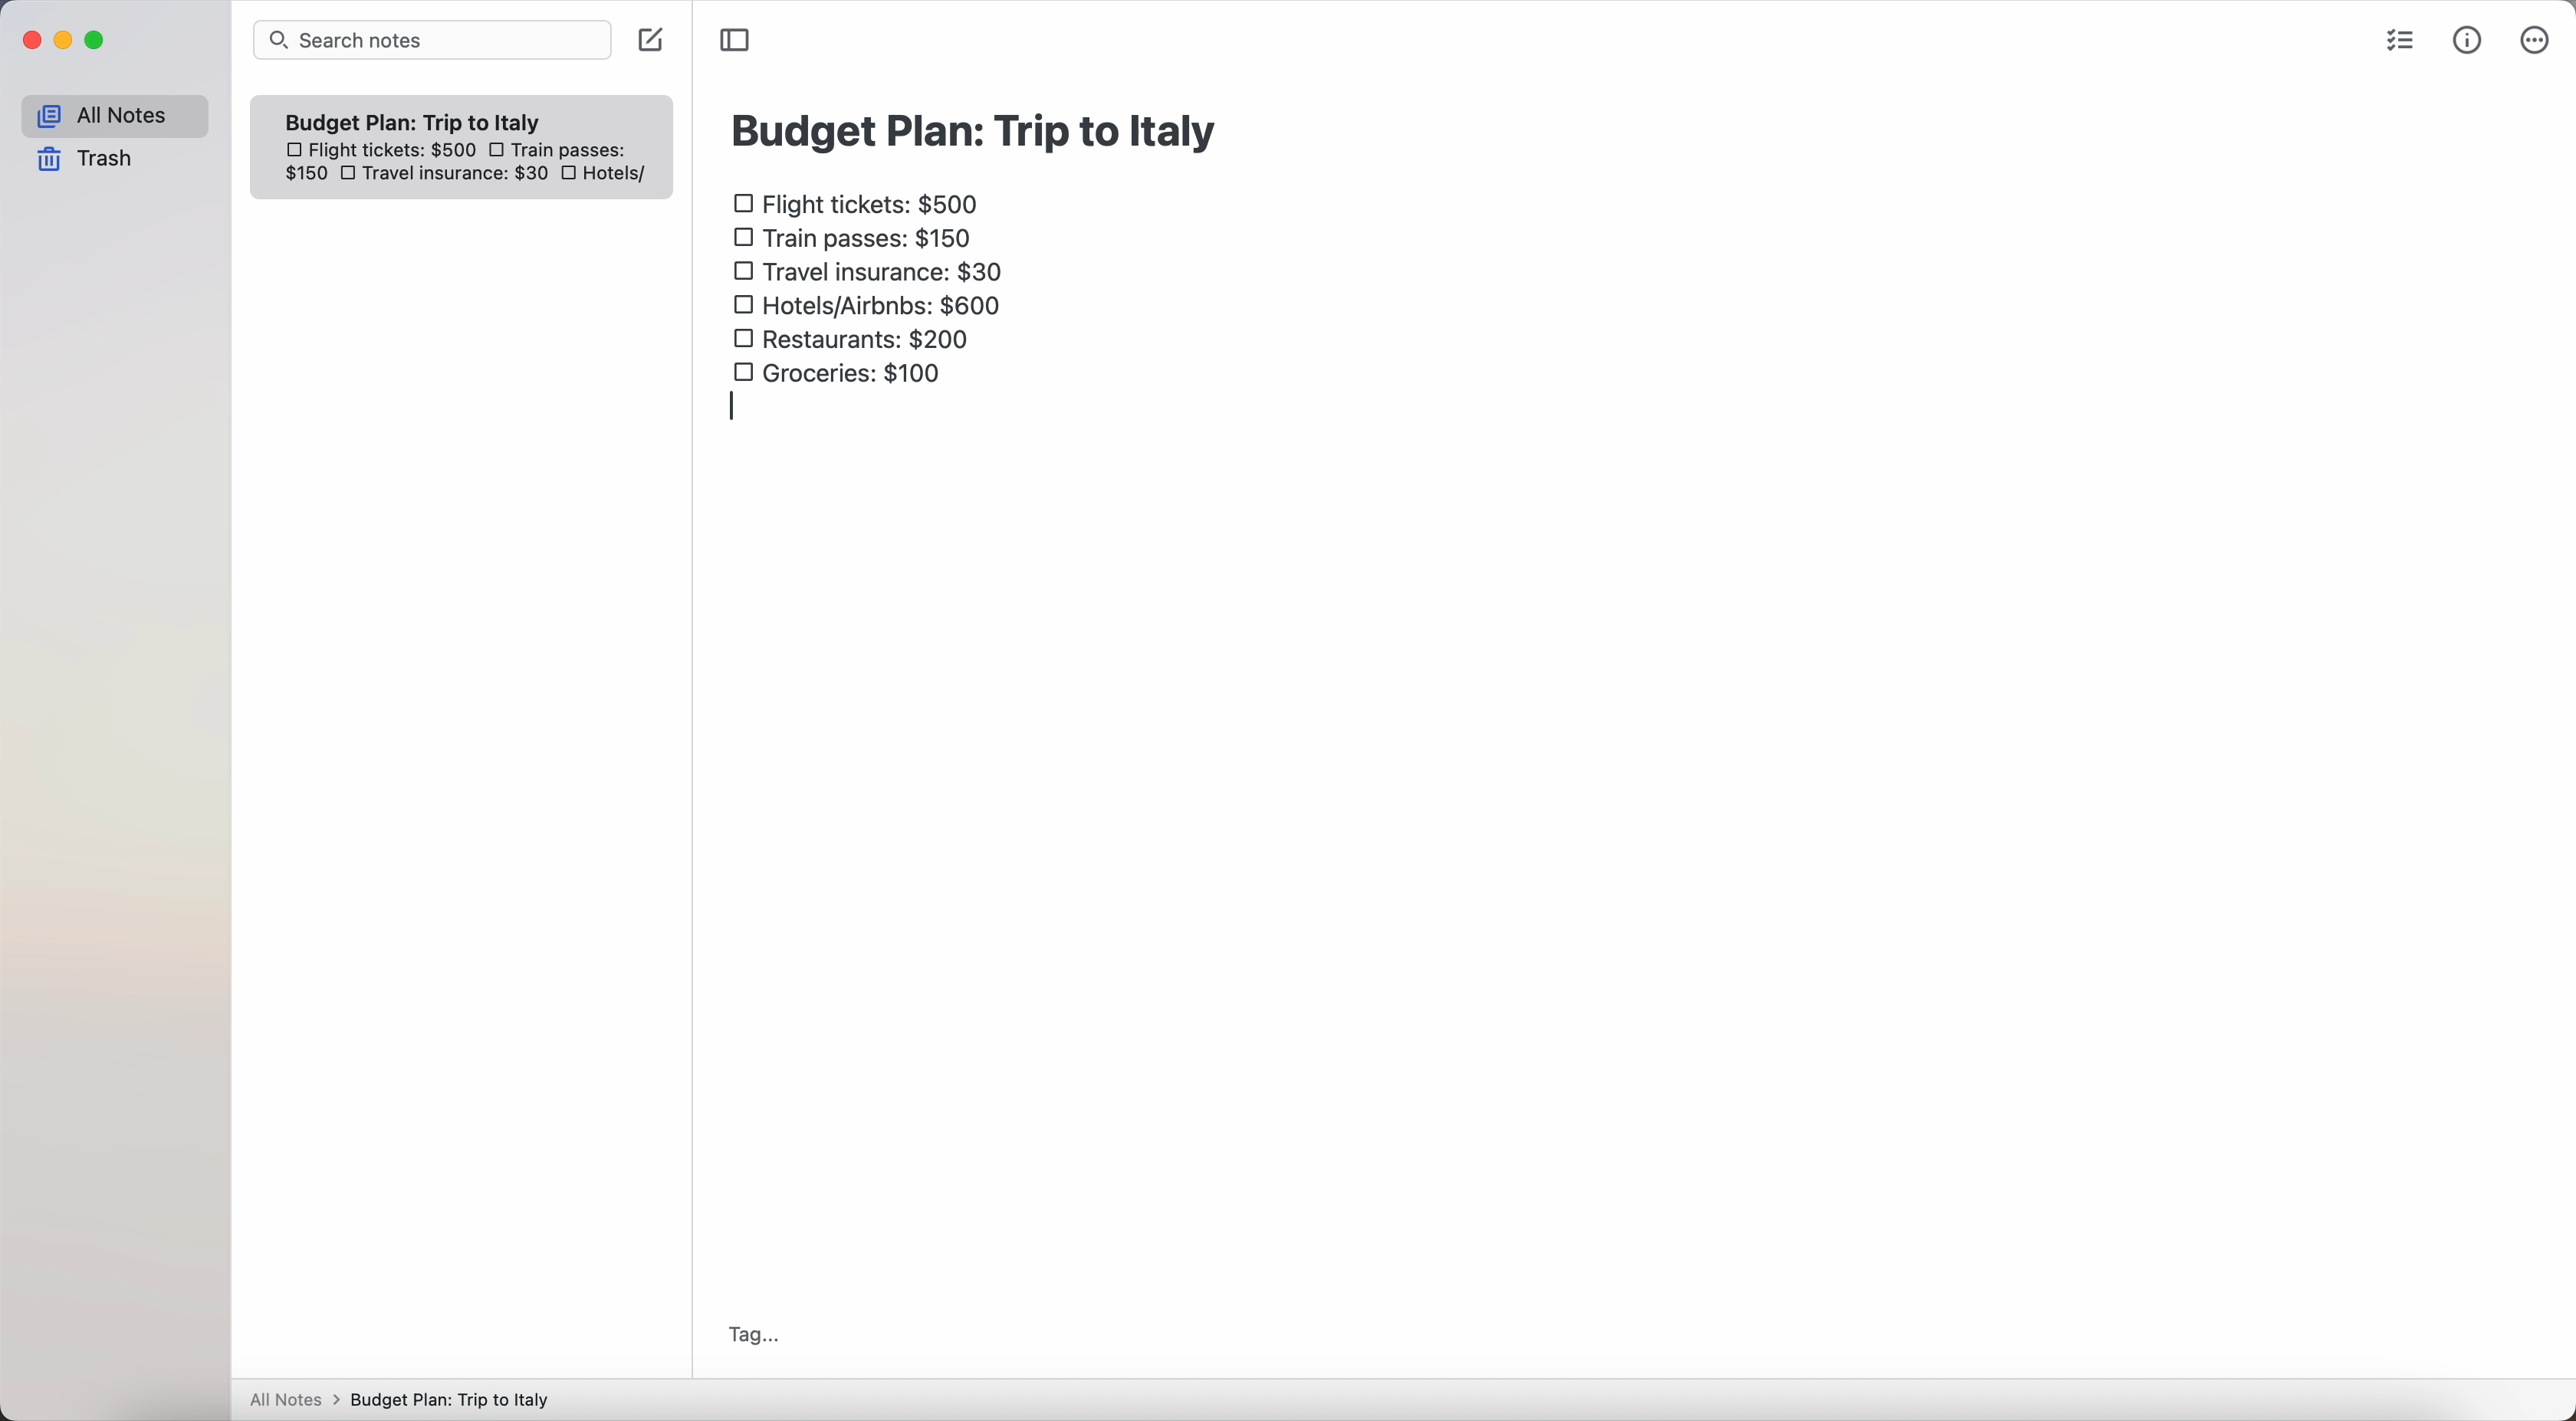 Image resolution: width=2576 pixels, height=1421 pixels. Describe the element at coordinates (2406, 43) in the screenshot. I see `check list` at that location.